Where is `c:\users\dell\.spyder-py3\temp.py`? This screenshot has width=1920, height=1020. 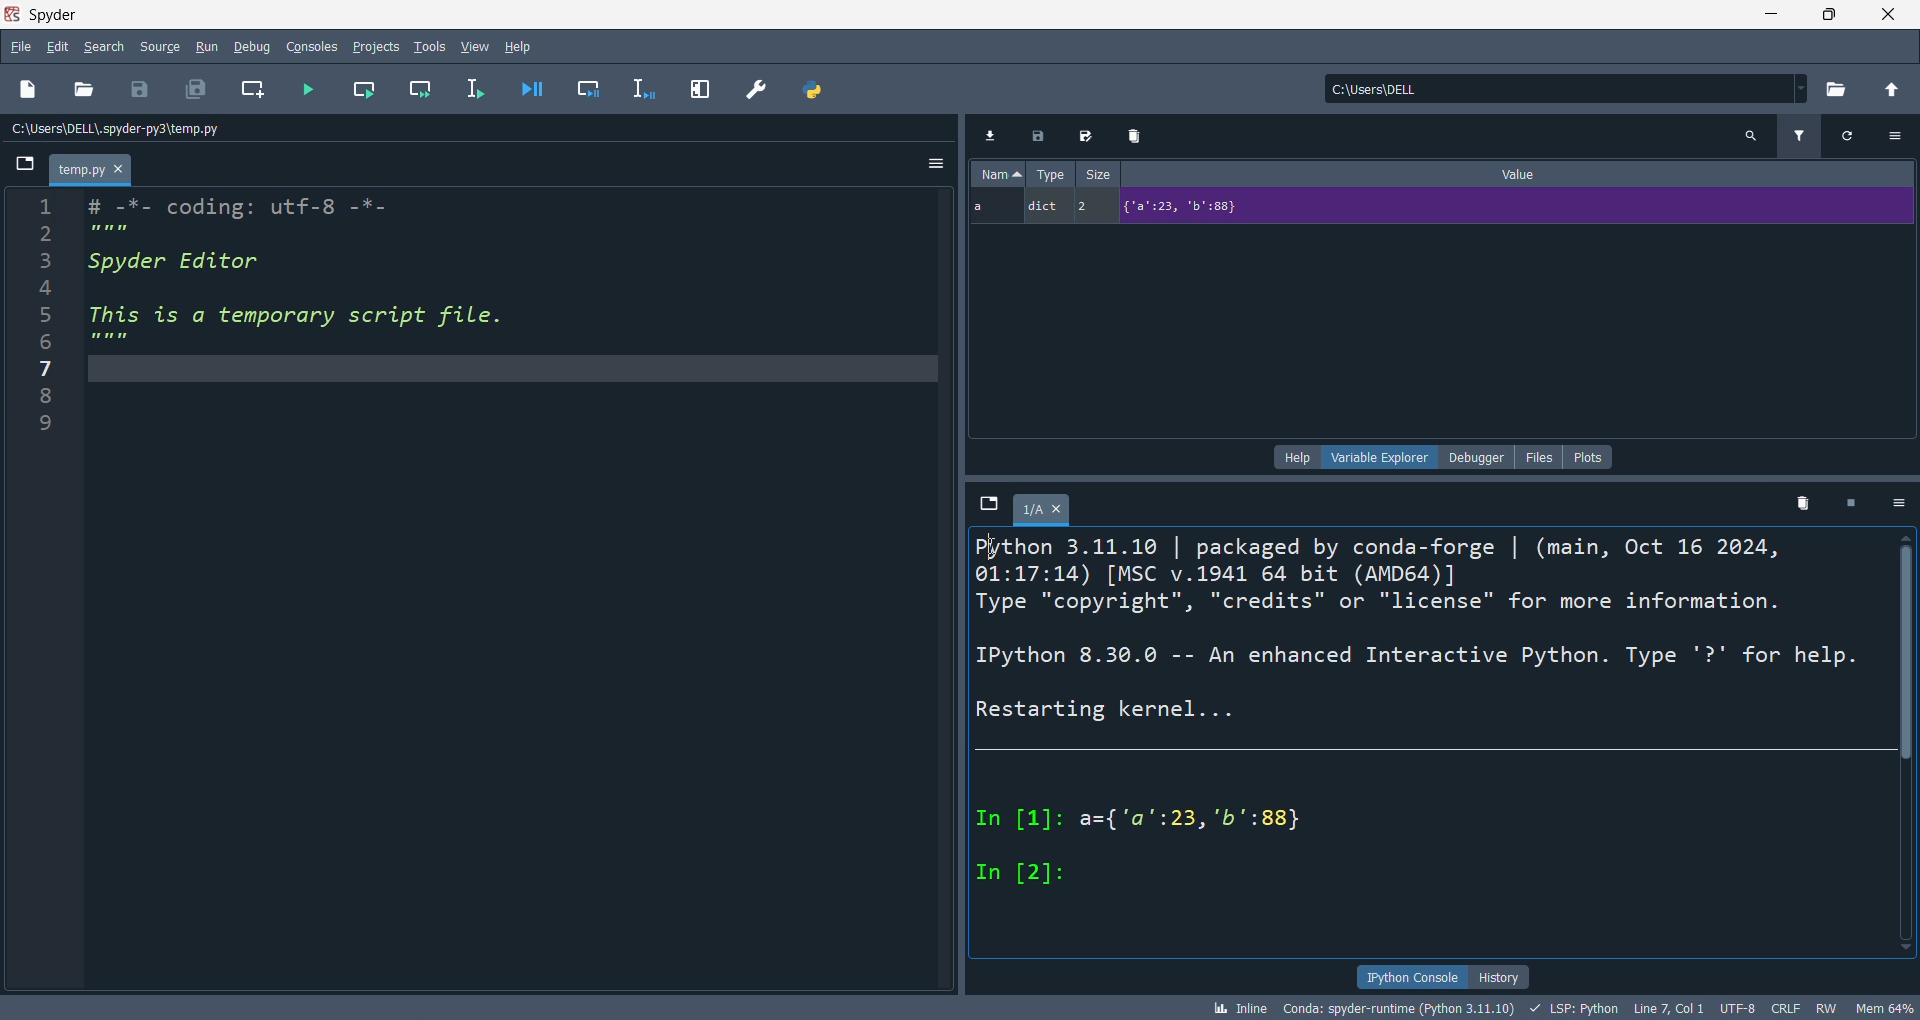 c:\users\dell\.spyder-py3\temp.py is located at coordinates (126, 128).